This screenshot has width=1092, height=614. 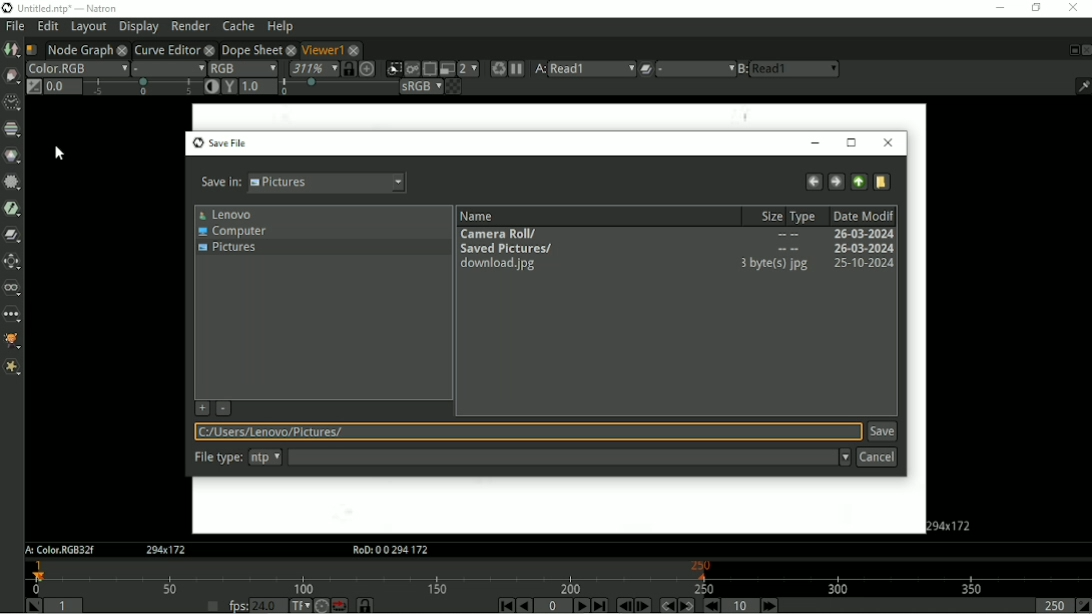 I want to click on Next increment, so click(x=769, y=606).